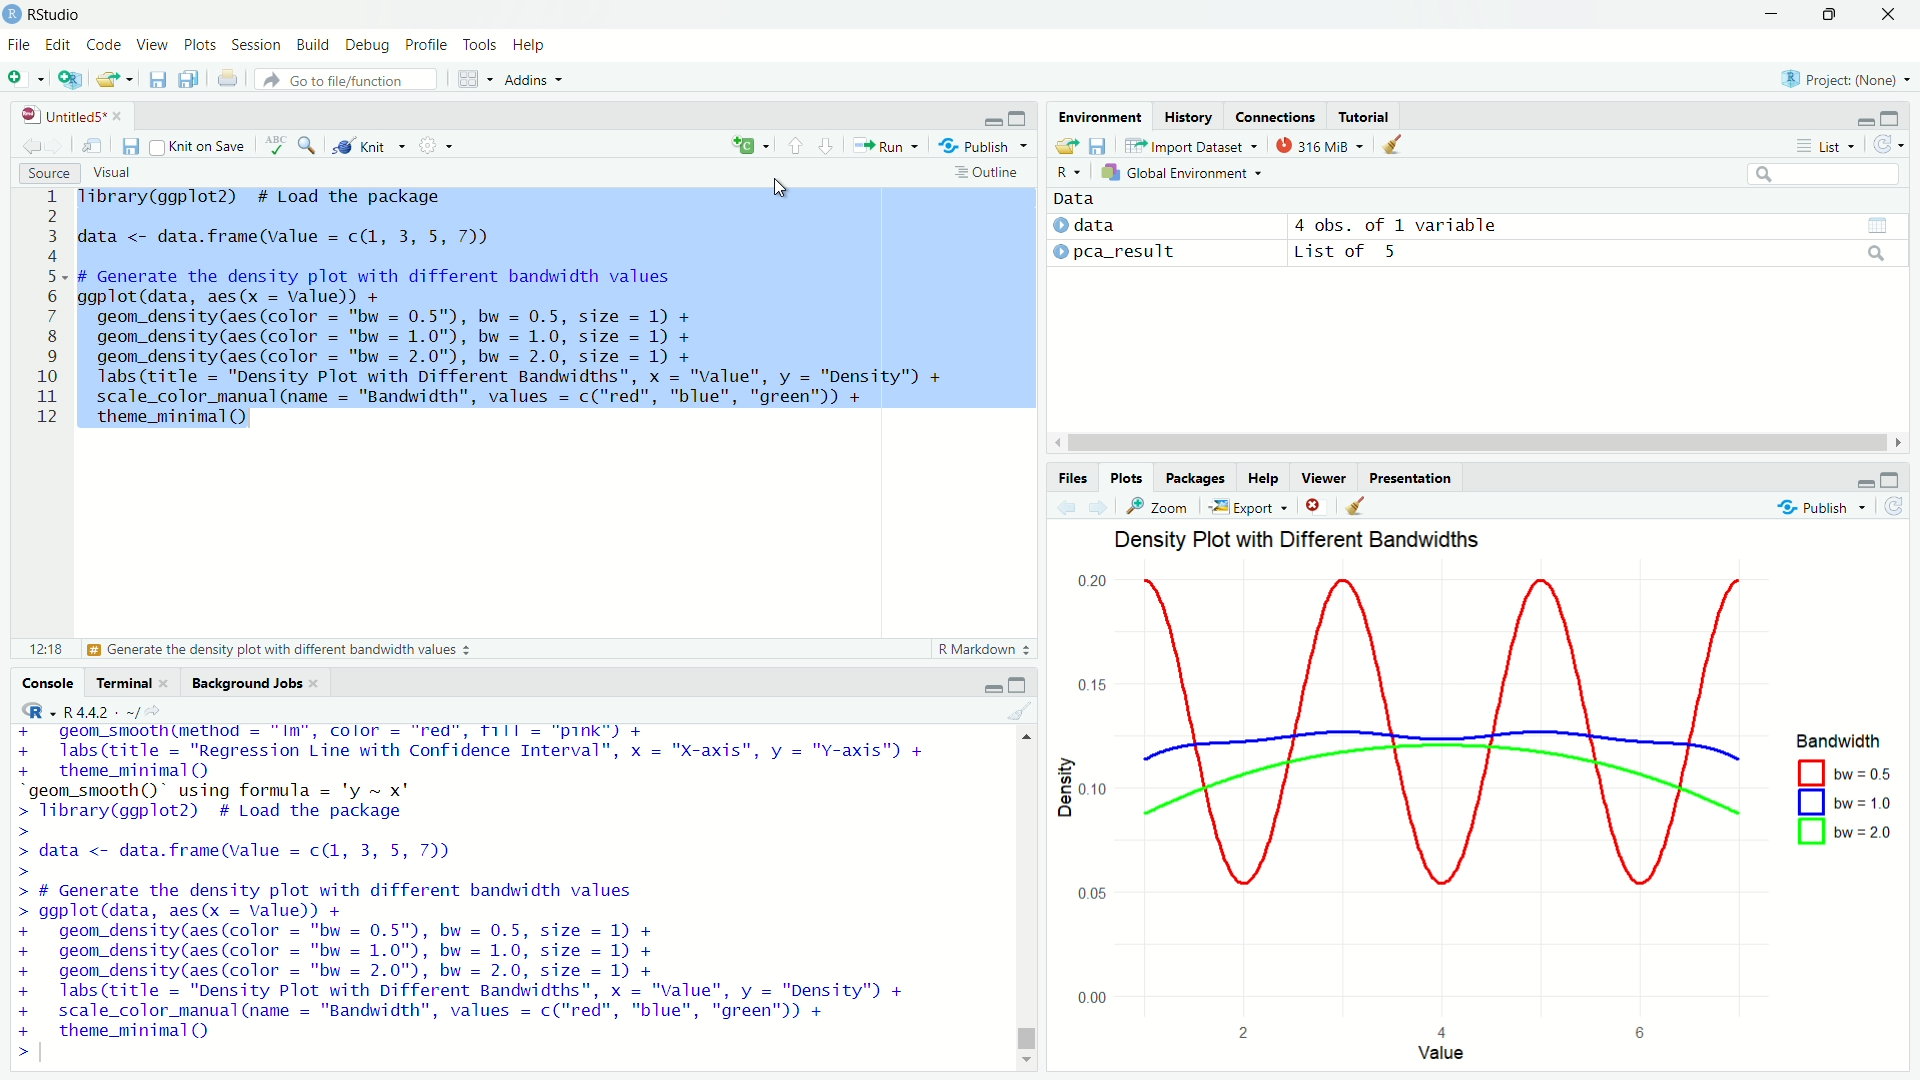 This screenshot has height=1080, width=1920. I want to click on cursor, so click(782, 187).